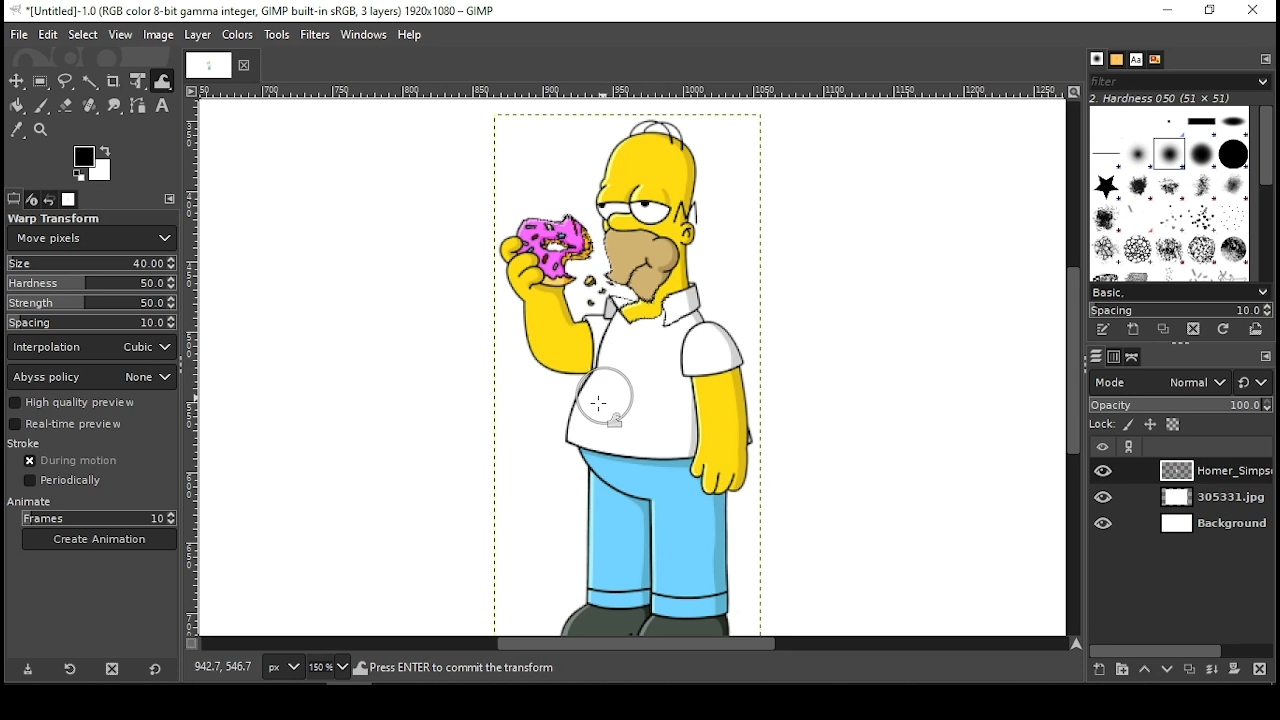  What do you see at coordinates (91, 238) in the screenshot?
I see `move pixels` at bounding box center [91, 238].